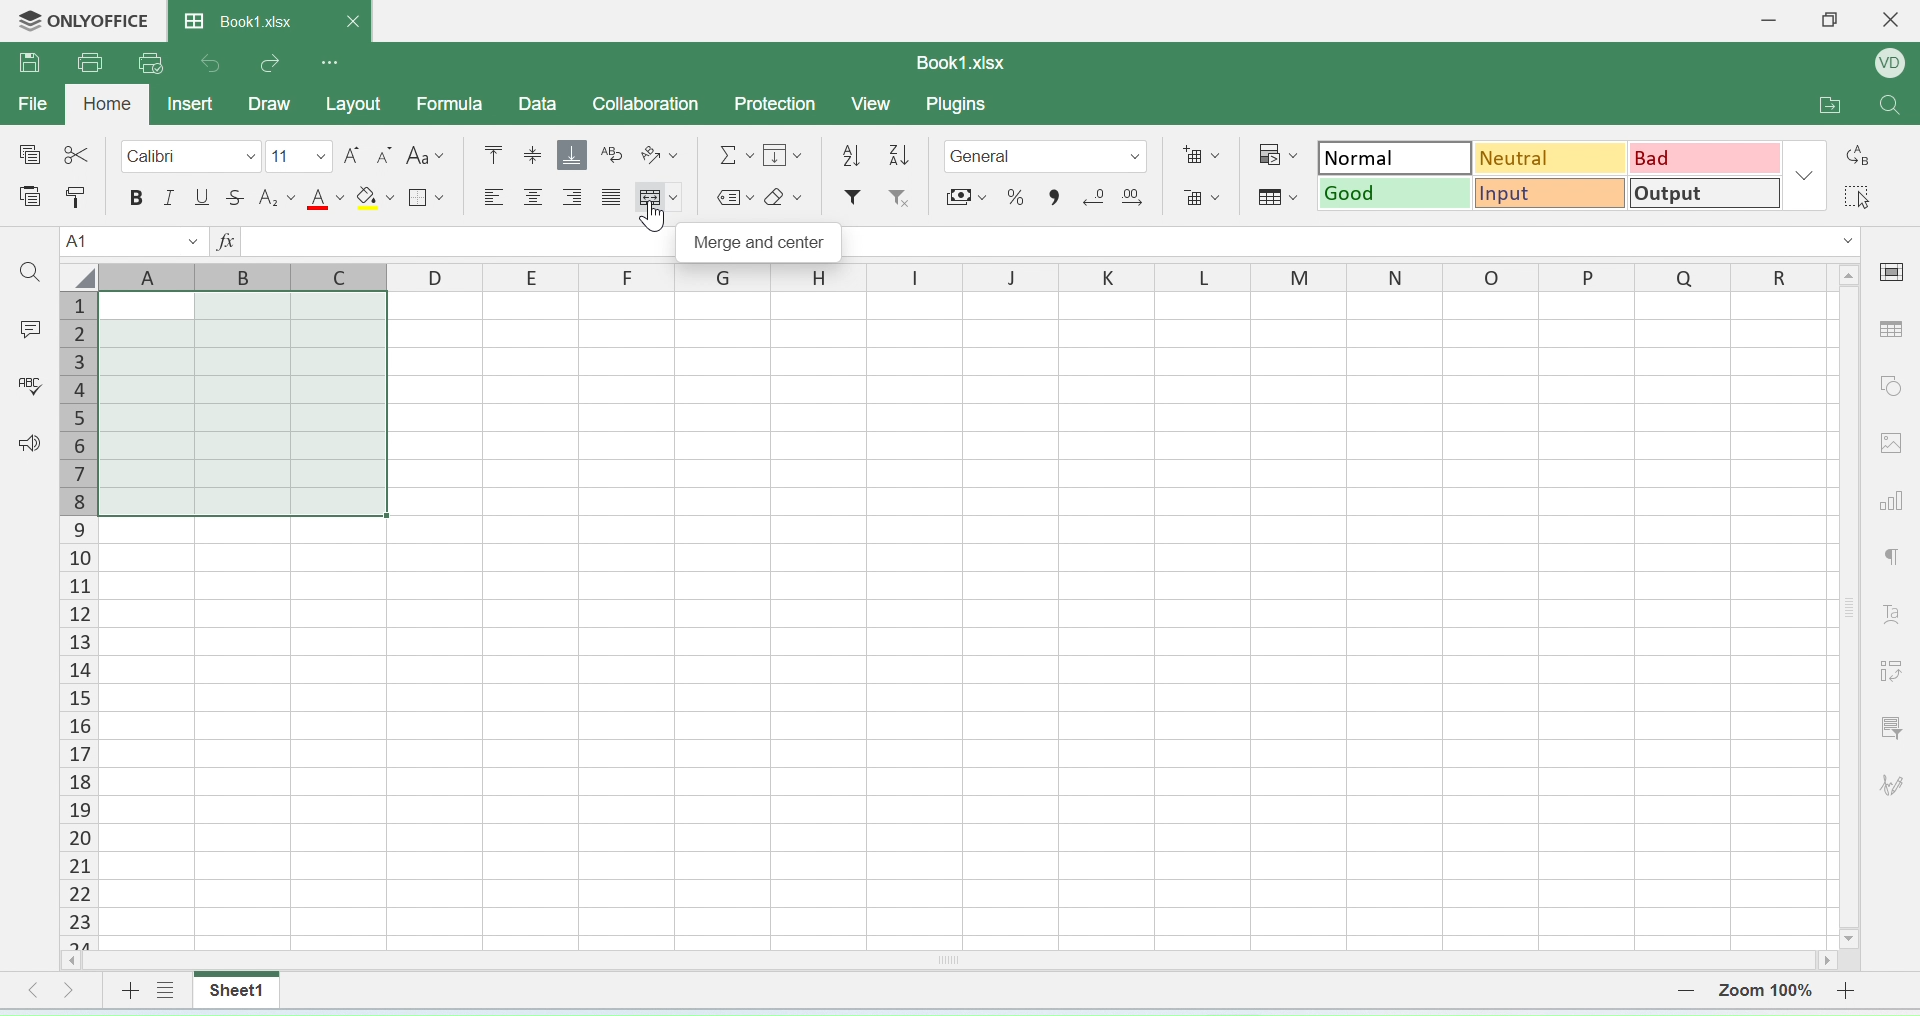 This screenshot has height=1016, width=1920. What do you see at coordinates (576, 195) in the screenshot?
I see `align right` at bounding box center [576, 195].